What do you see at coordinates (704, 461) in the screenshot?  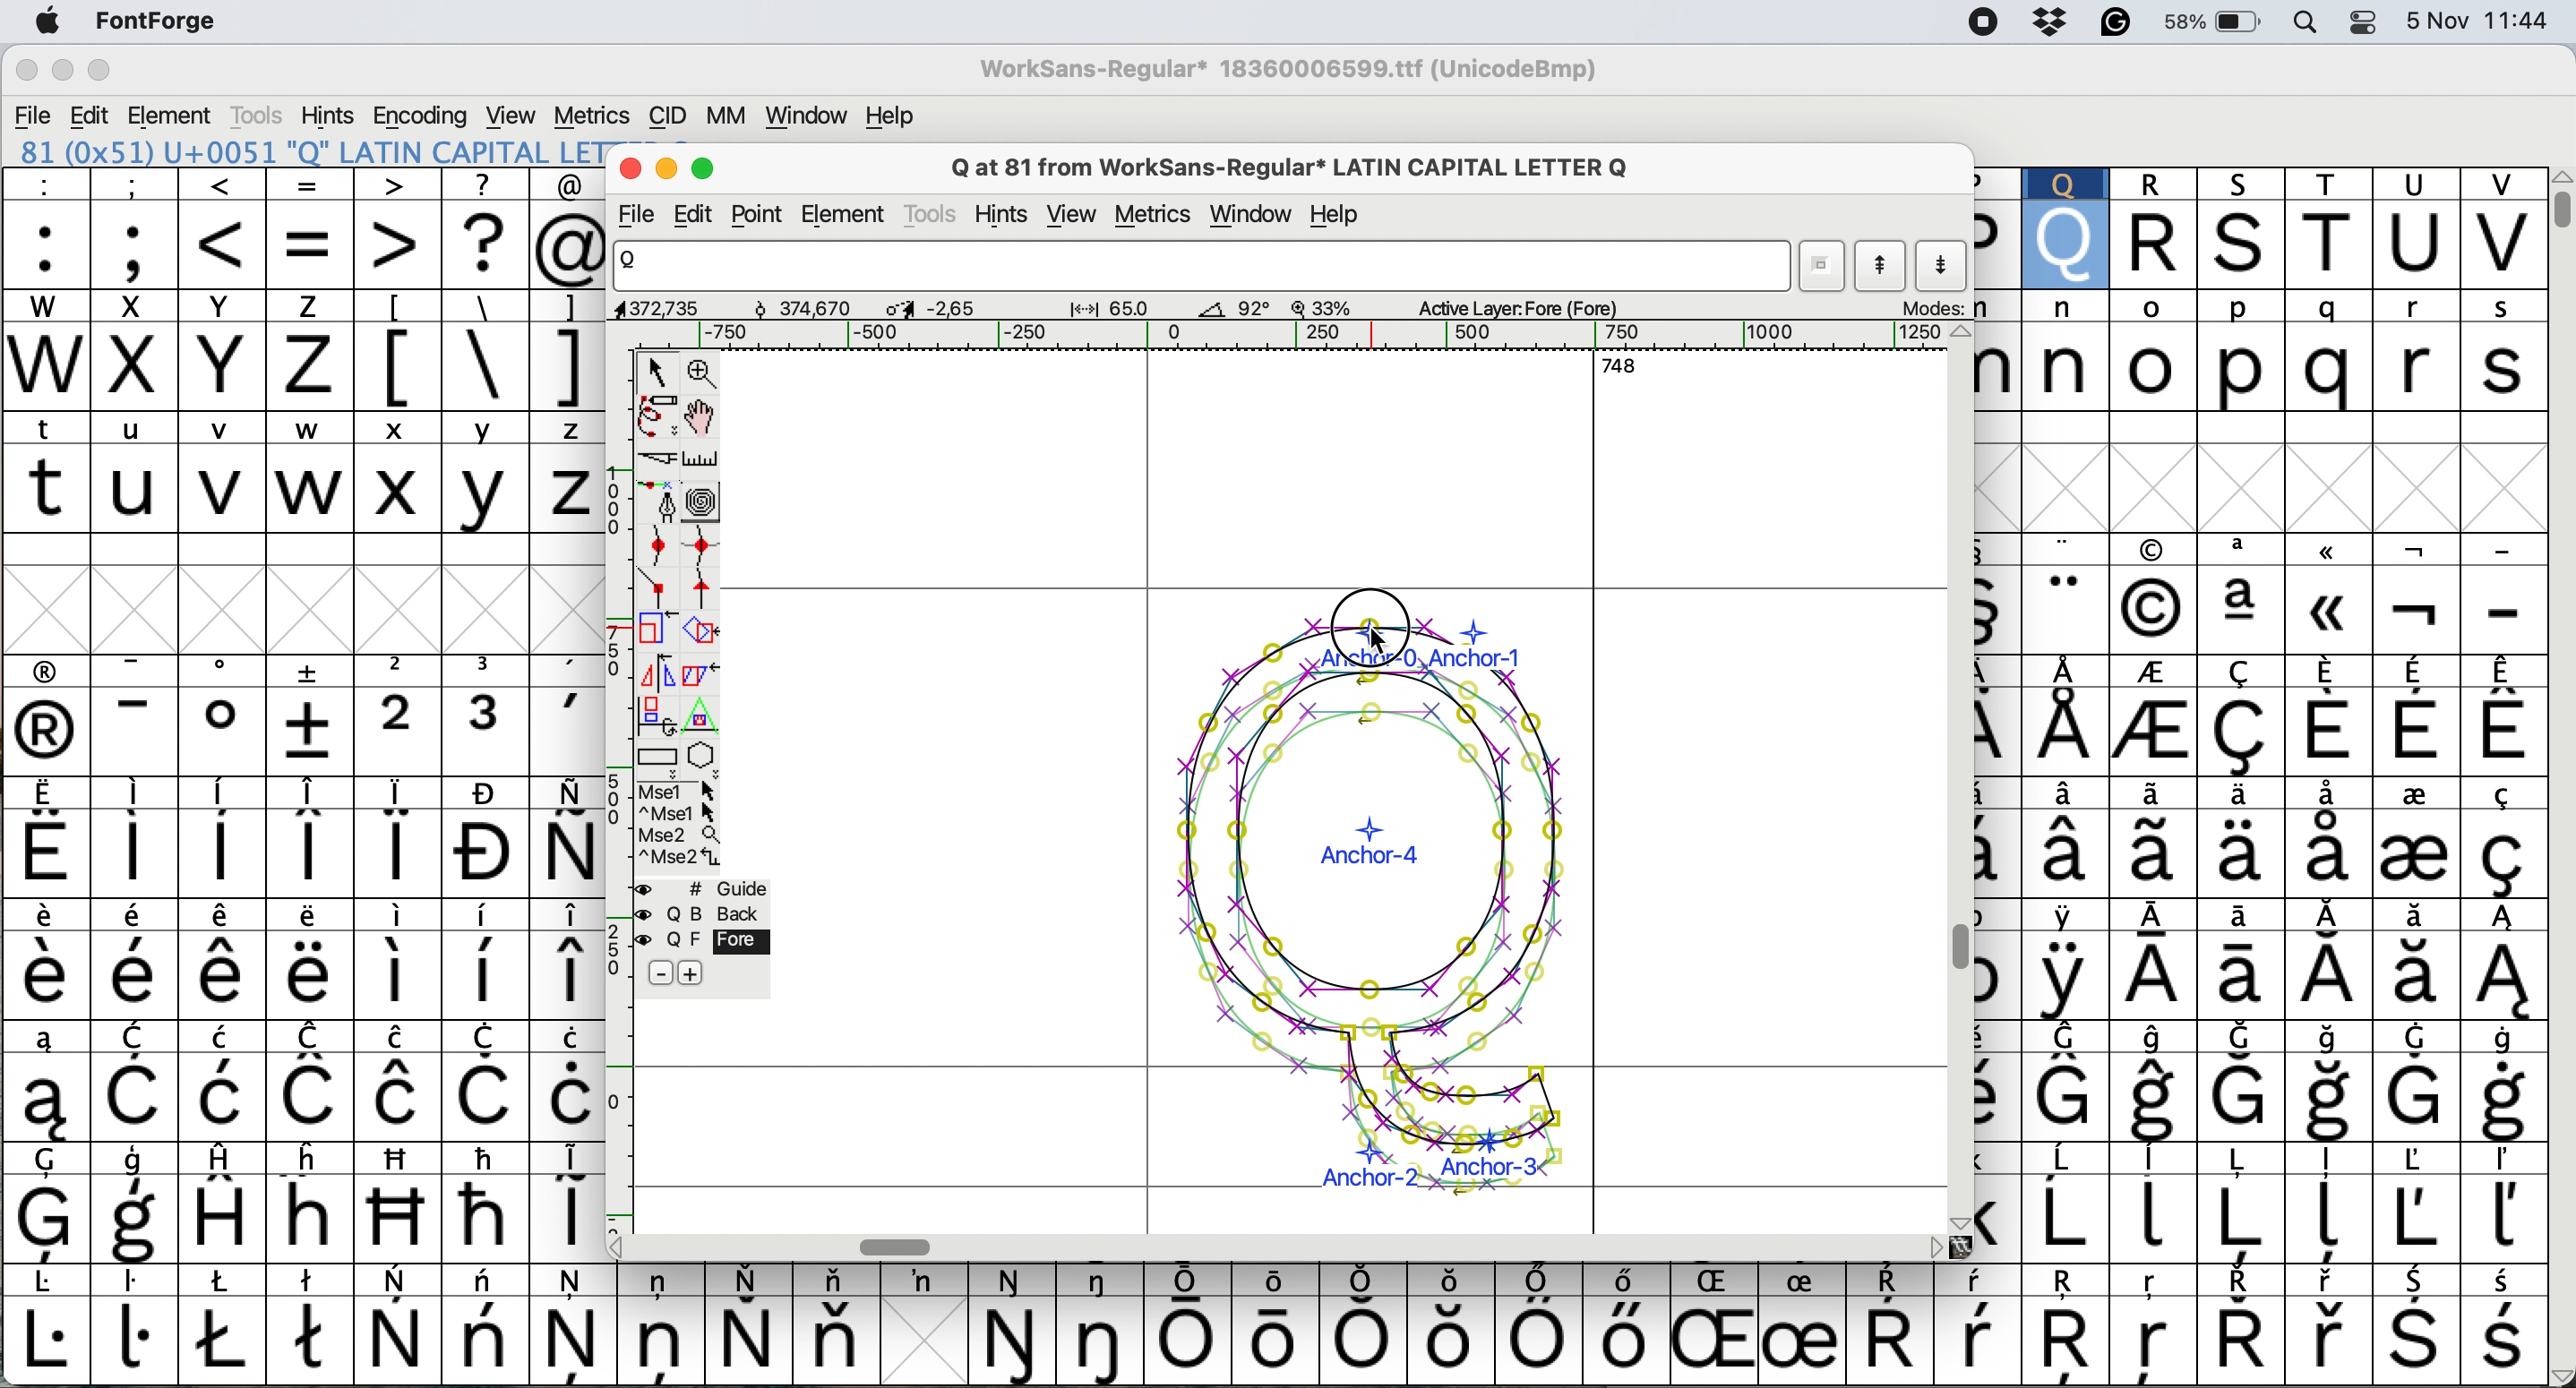 I see `measure distance` at bounding box center [704, 461].